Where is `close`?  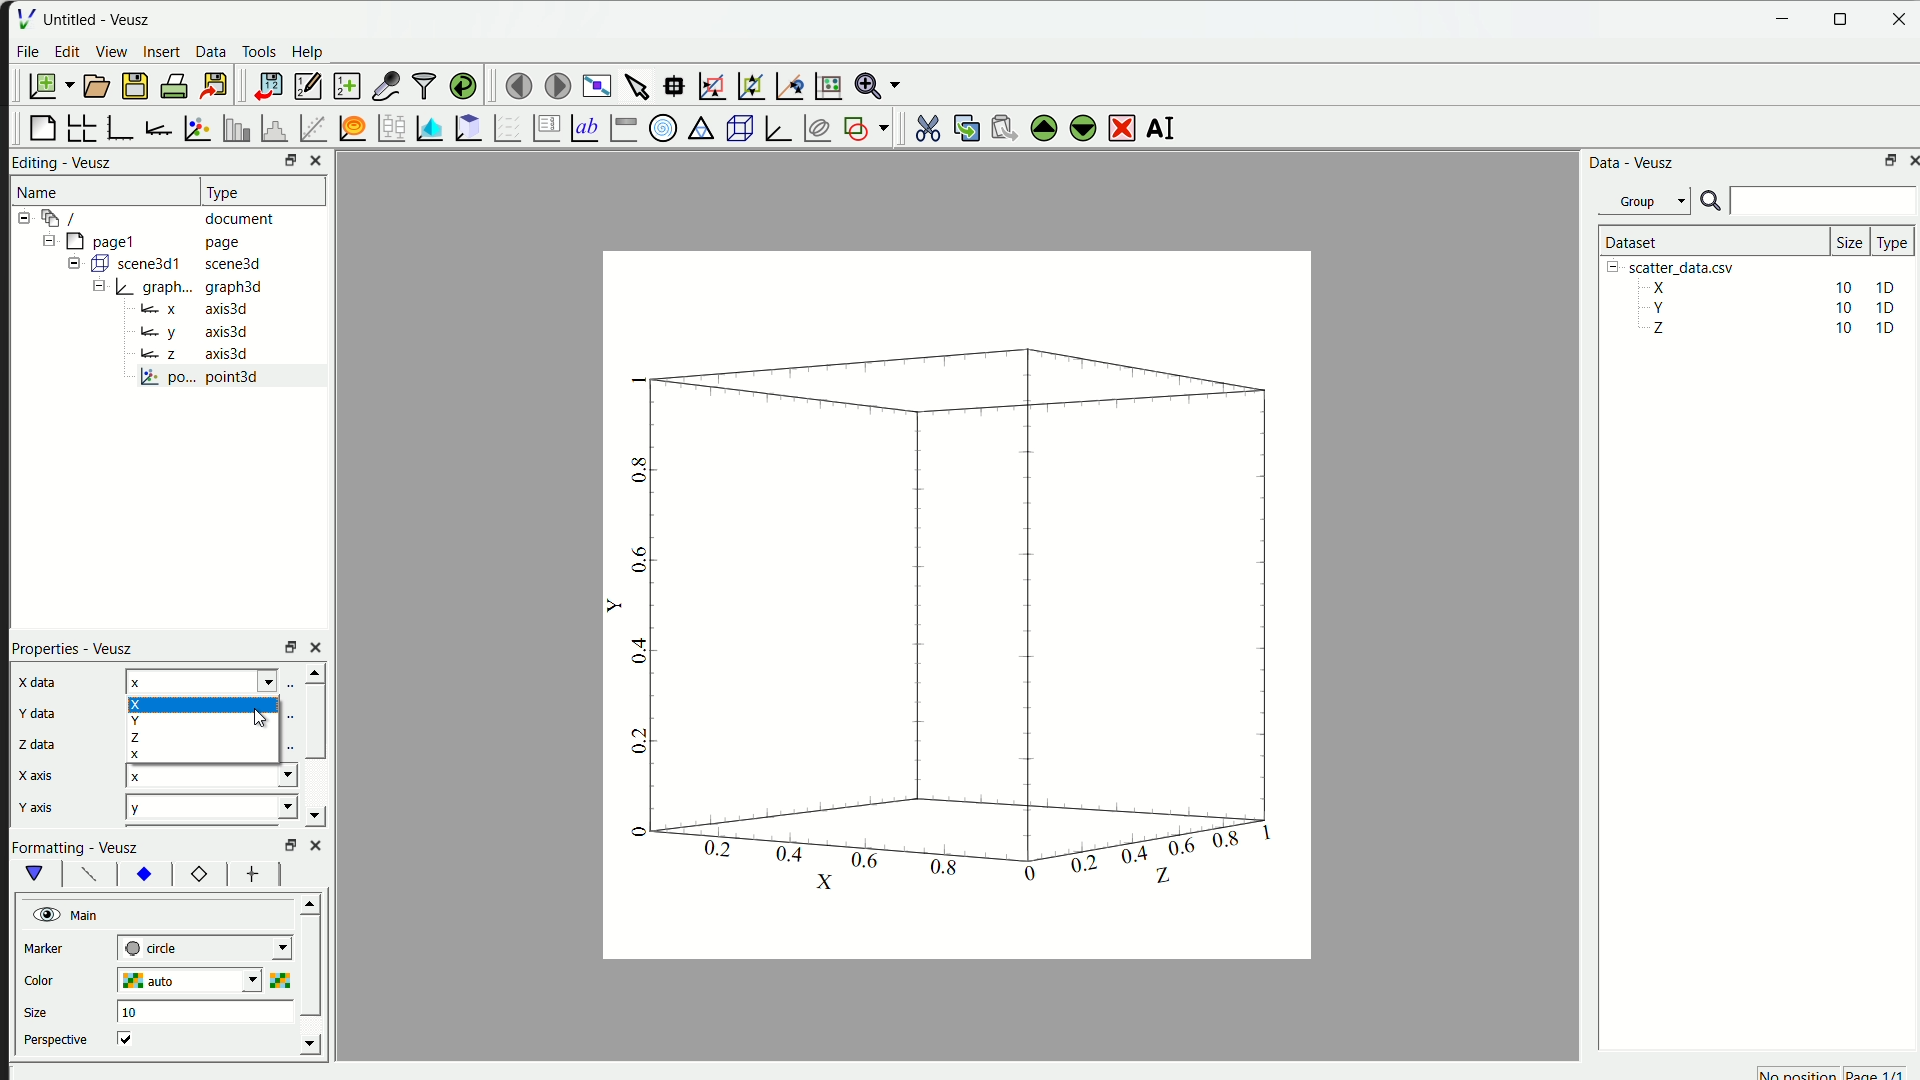 close is located at coordinates (1898, 16).